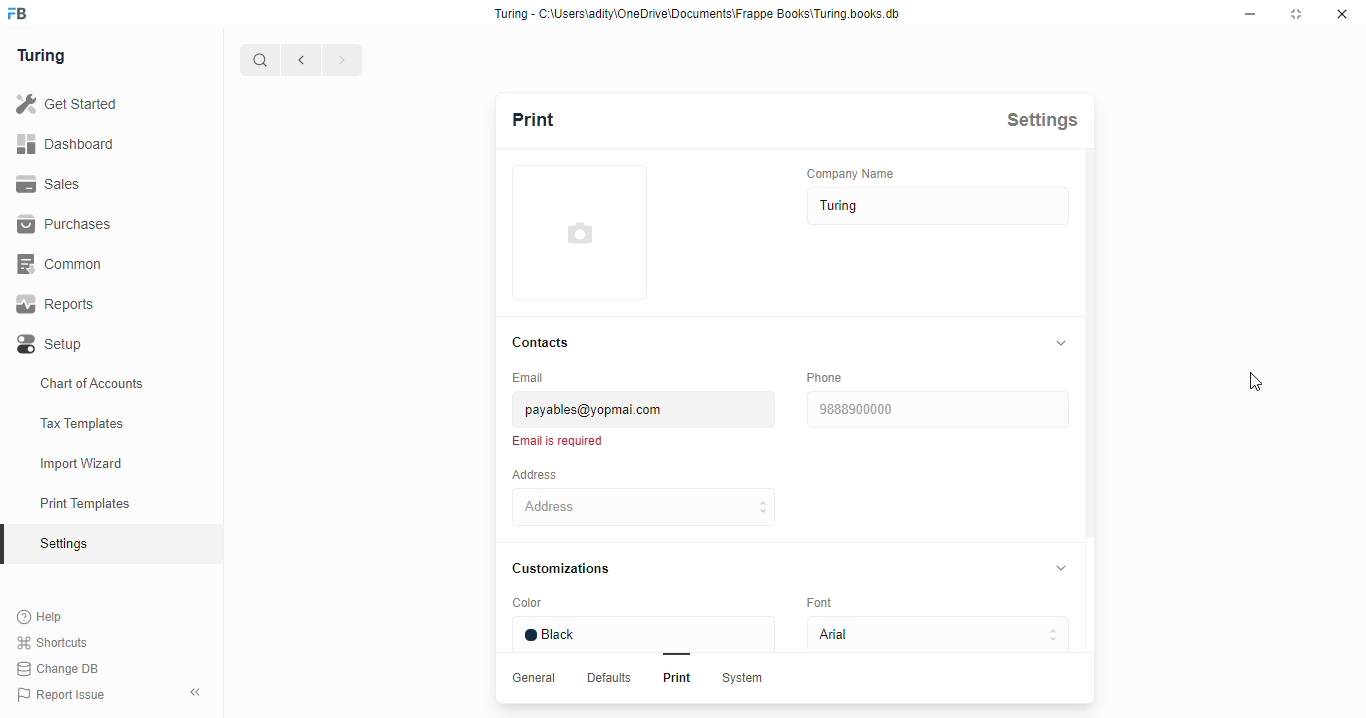 This screenshot has width=1366, height=718. I want to click on Defaults, so click(611, 679).